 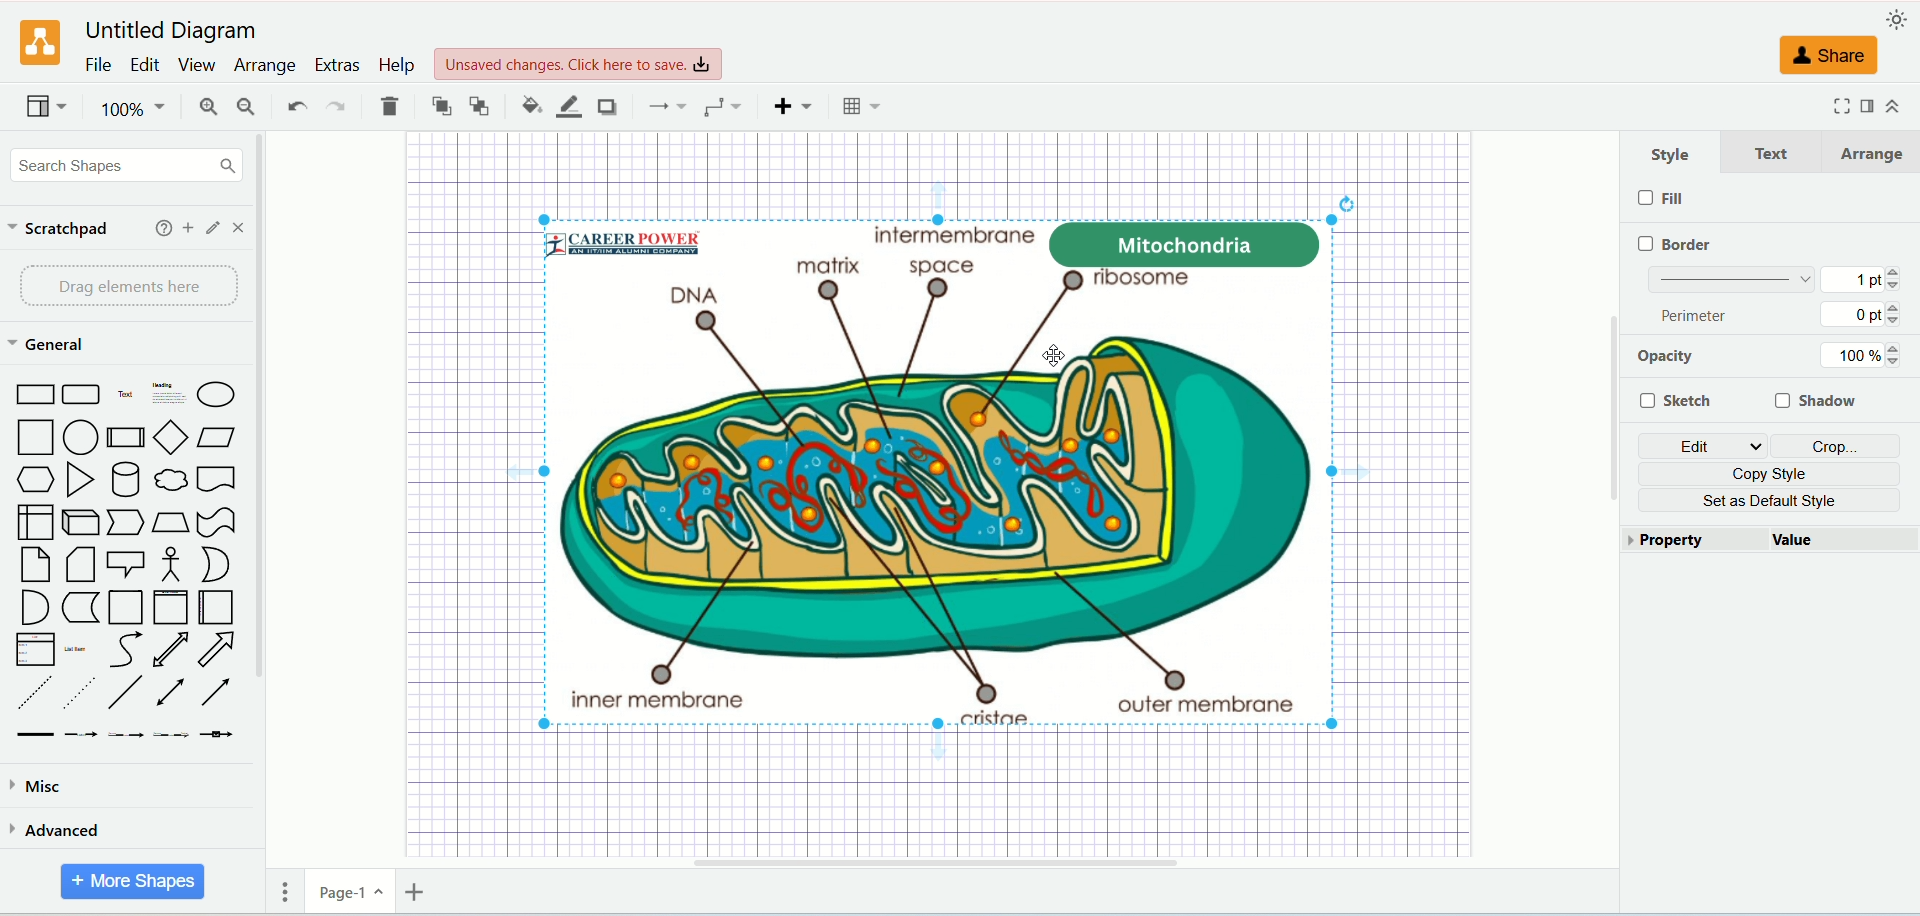 What do you see at coordinates (208, 108) in the screenshot?
I see `zoom in` at bounding box center [208, 108].